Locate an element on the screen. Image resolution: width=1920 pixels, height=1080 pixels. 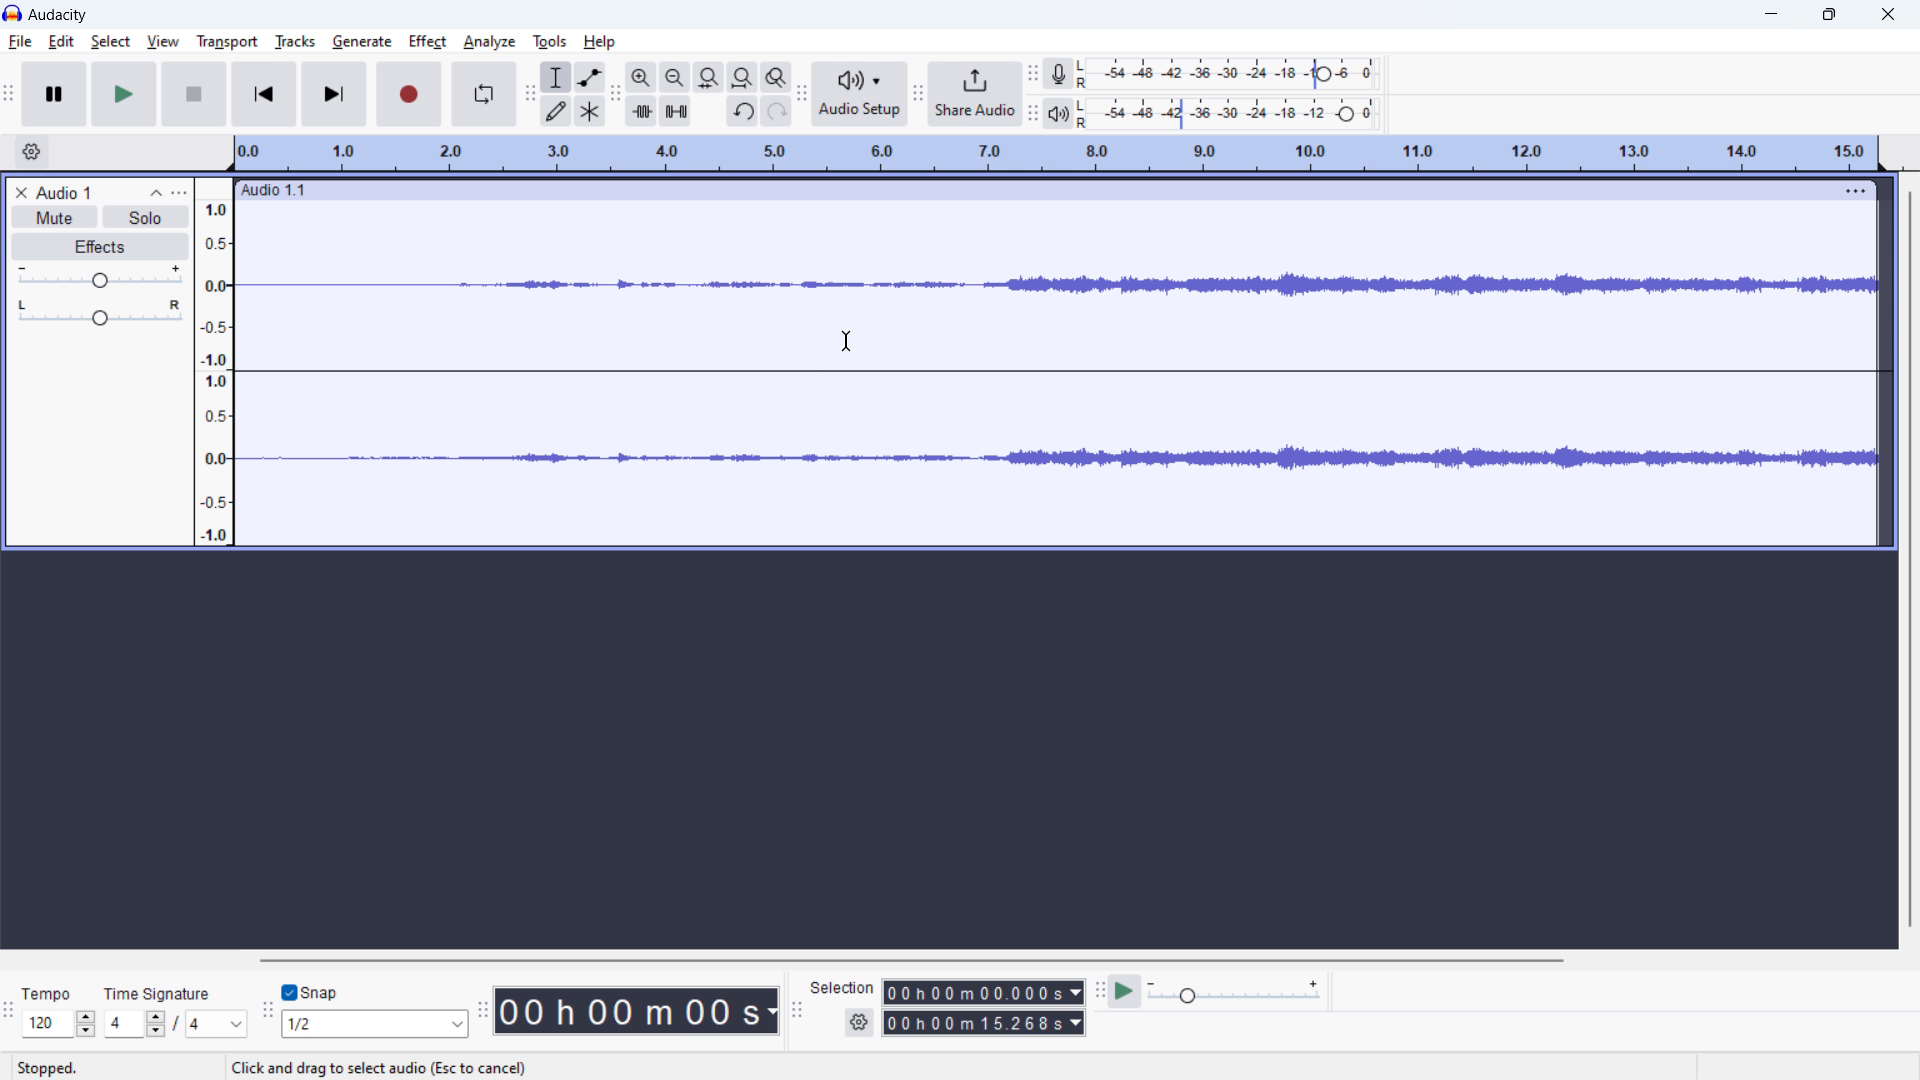
stop is located at coordinates (195, 94).